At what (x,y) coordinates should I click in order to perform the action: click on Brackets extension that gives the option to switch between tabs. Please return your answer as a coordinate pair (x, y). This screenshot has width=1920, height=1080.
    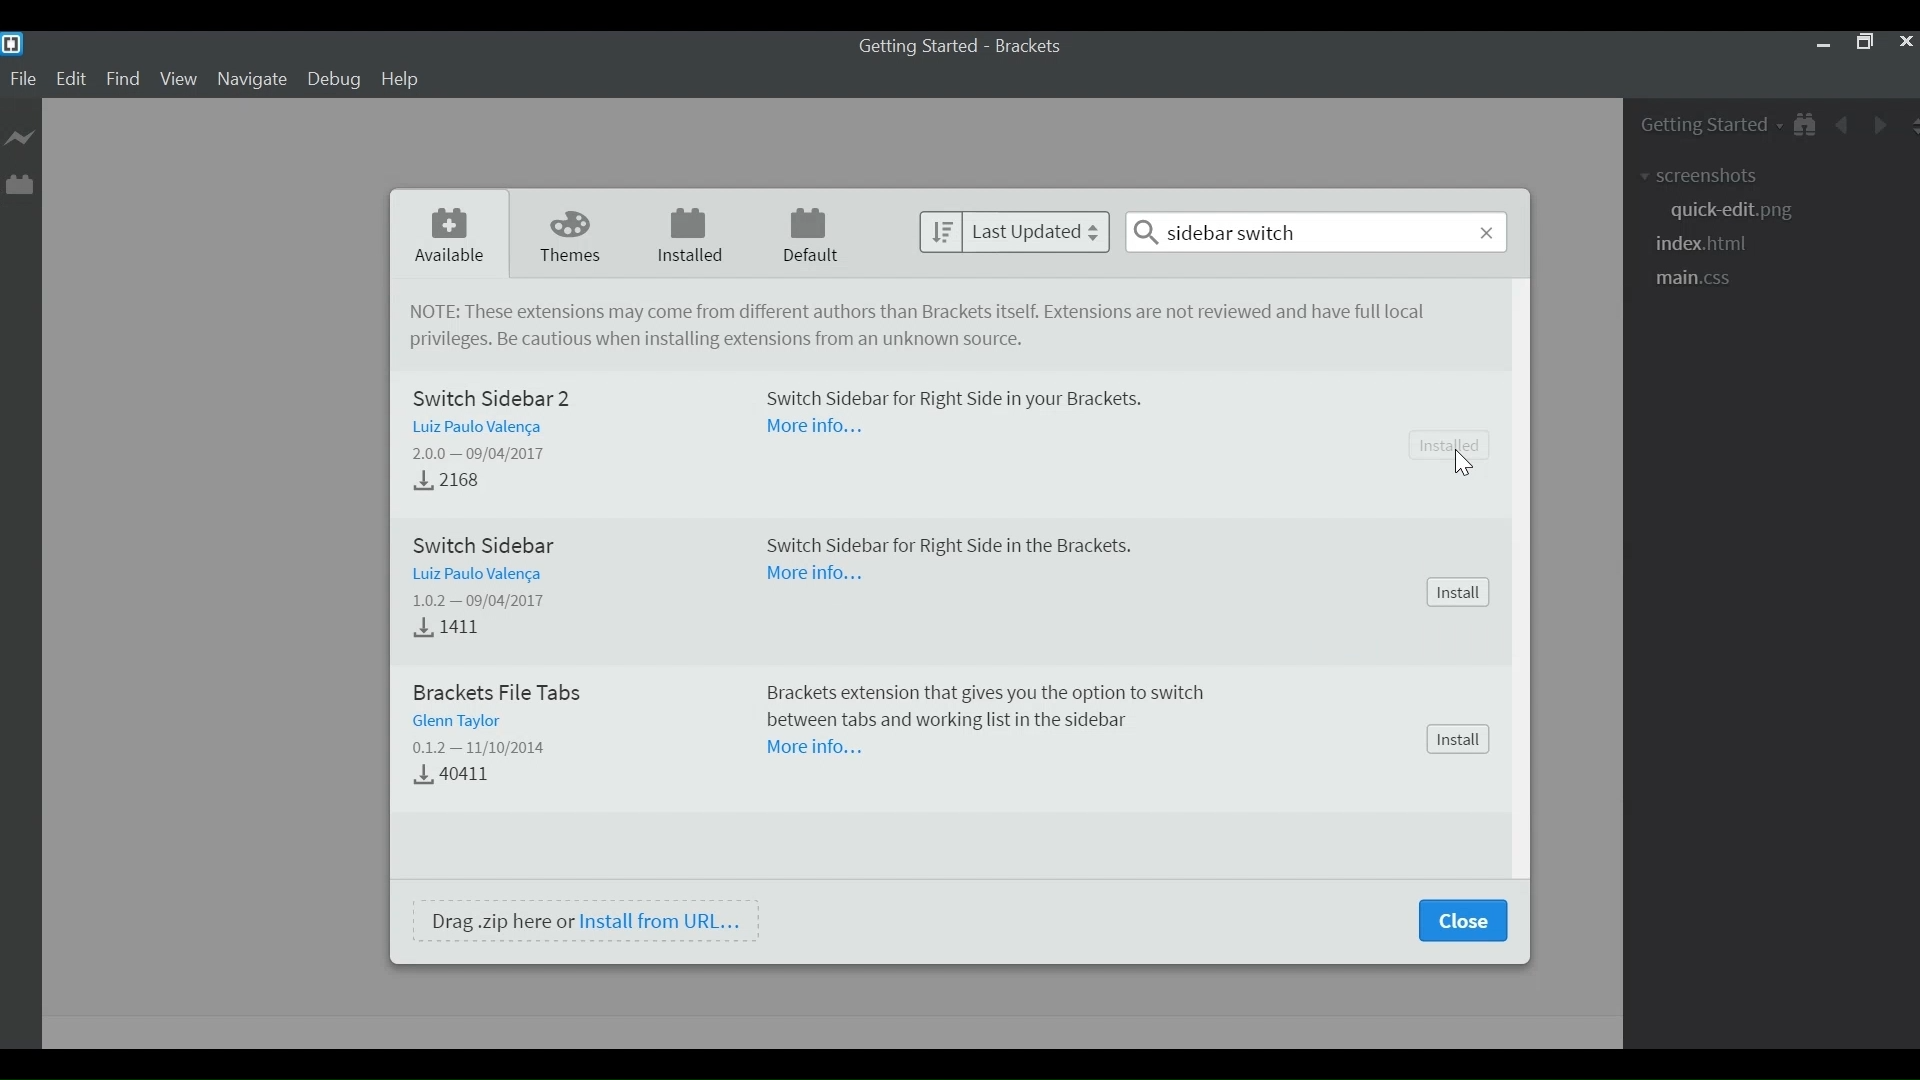
    Looking at the image, I should click on (977, 702).